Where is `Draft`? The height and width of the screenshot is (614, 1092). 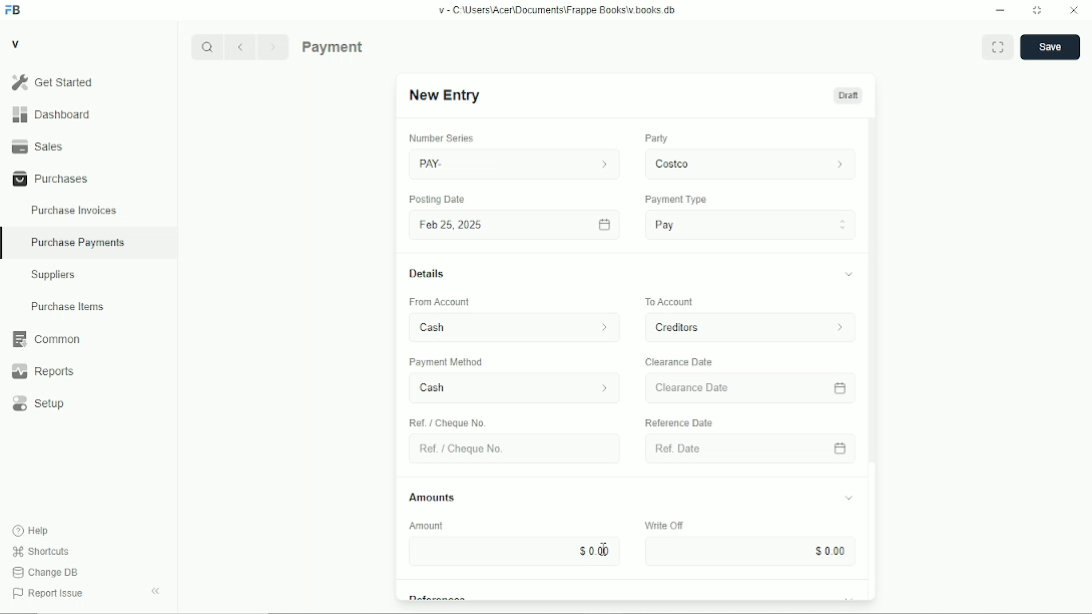 Draft is located at coordinates (848, 95).